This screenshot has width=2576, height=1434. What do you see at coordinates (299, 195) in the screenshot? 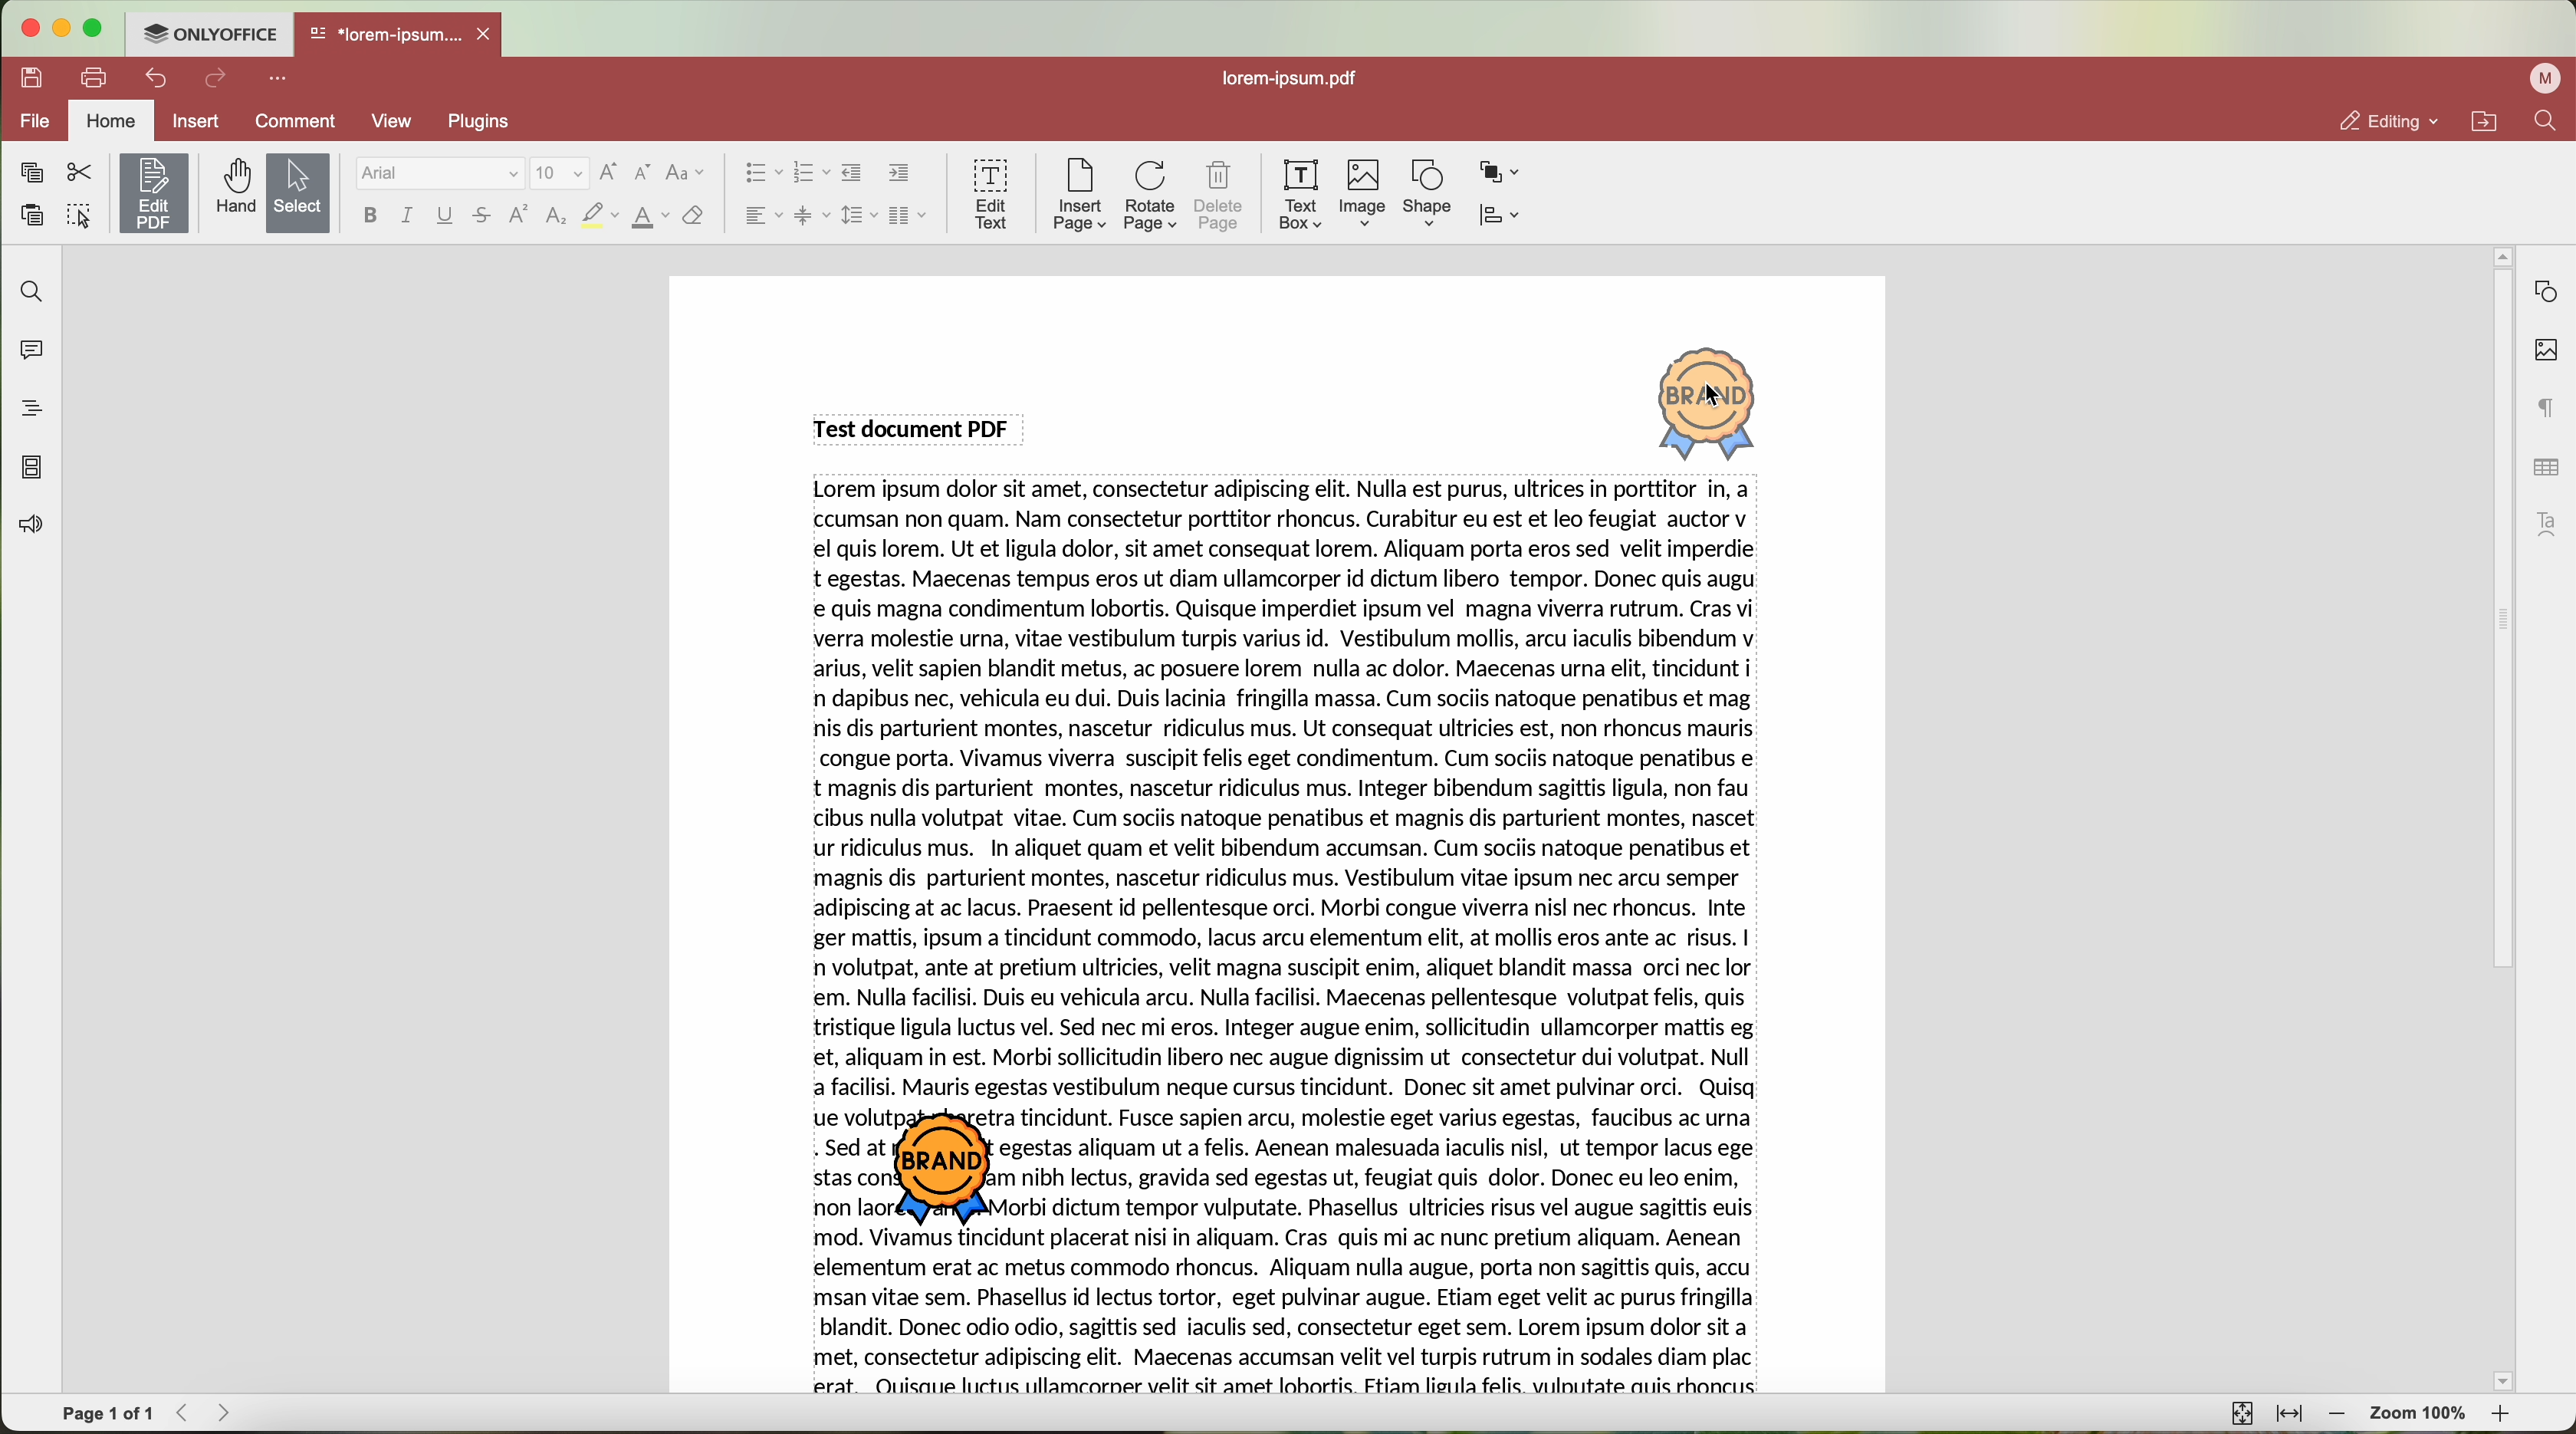
I see `select` at bounding box center [299, 195].